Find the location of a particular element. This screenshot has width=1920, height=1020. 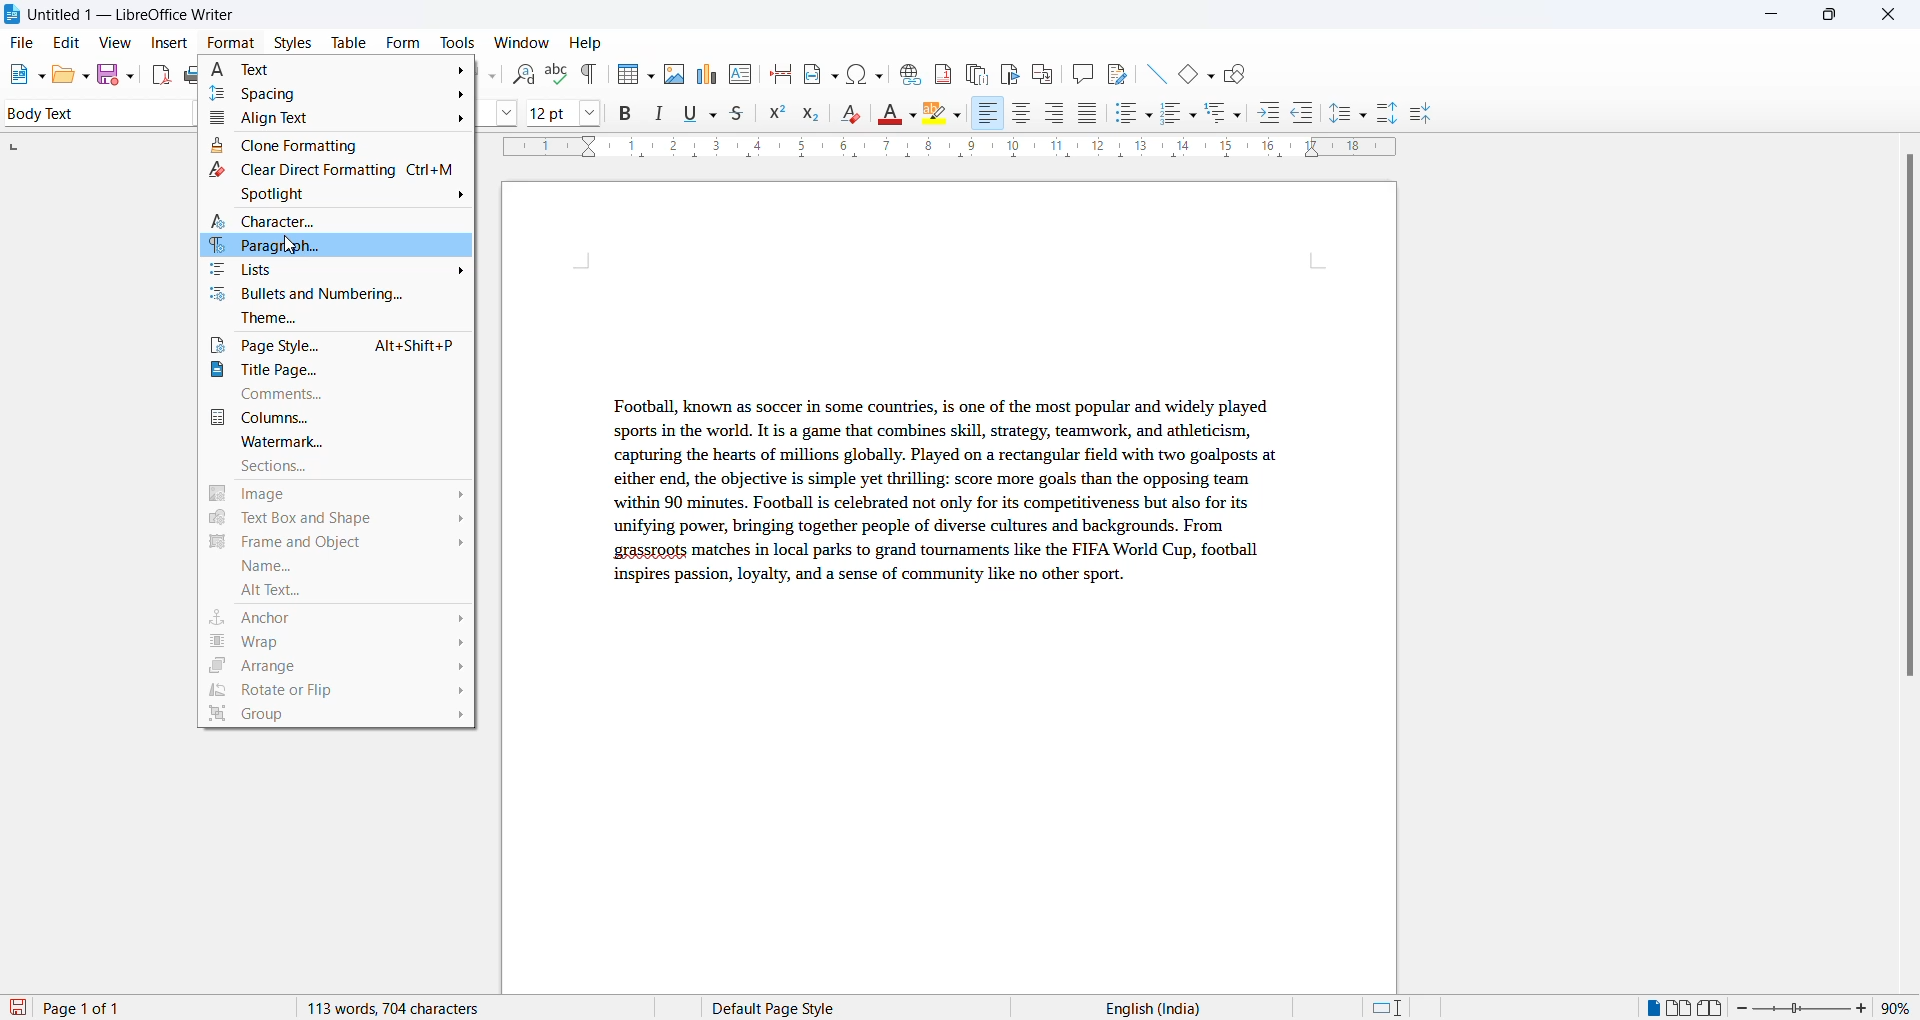

maximize is located at coordinates (1829, 17).